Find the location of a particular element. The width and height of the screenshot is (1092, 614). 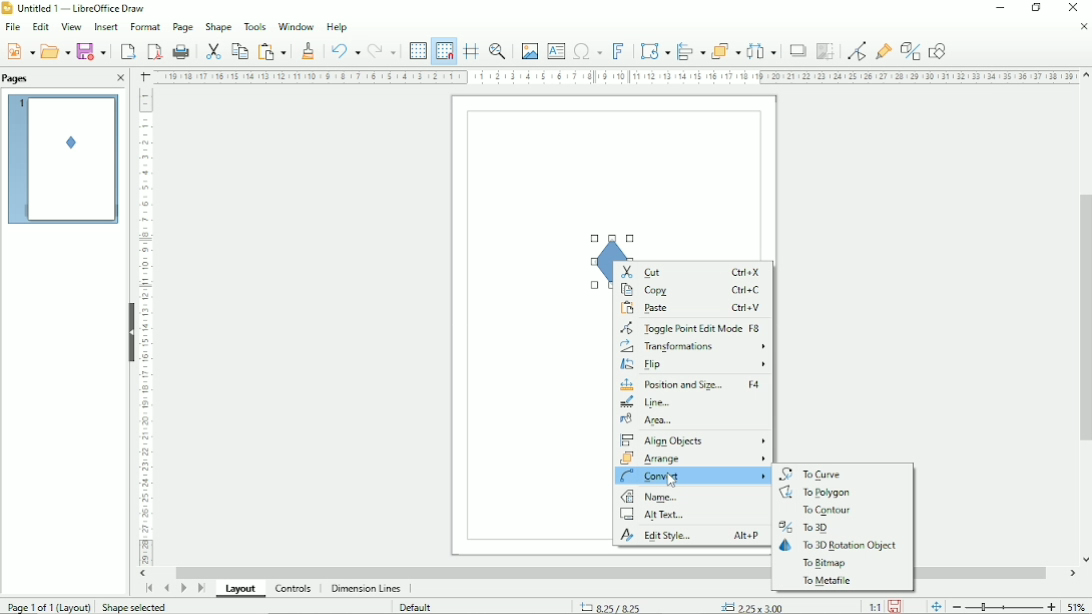

Toggle point edit mode is located at coordinates (854, 49).